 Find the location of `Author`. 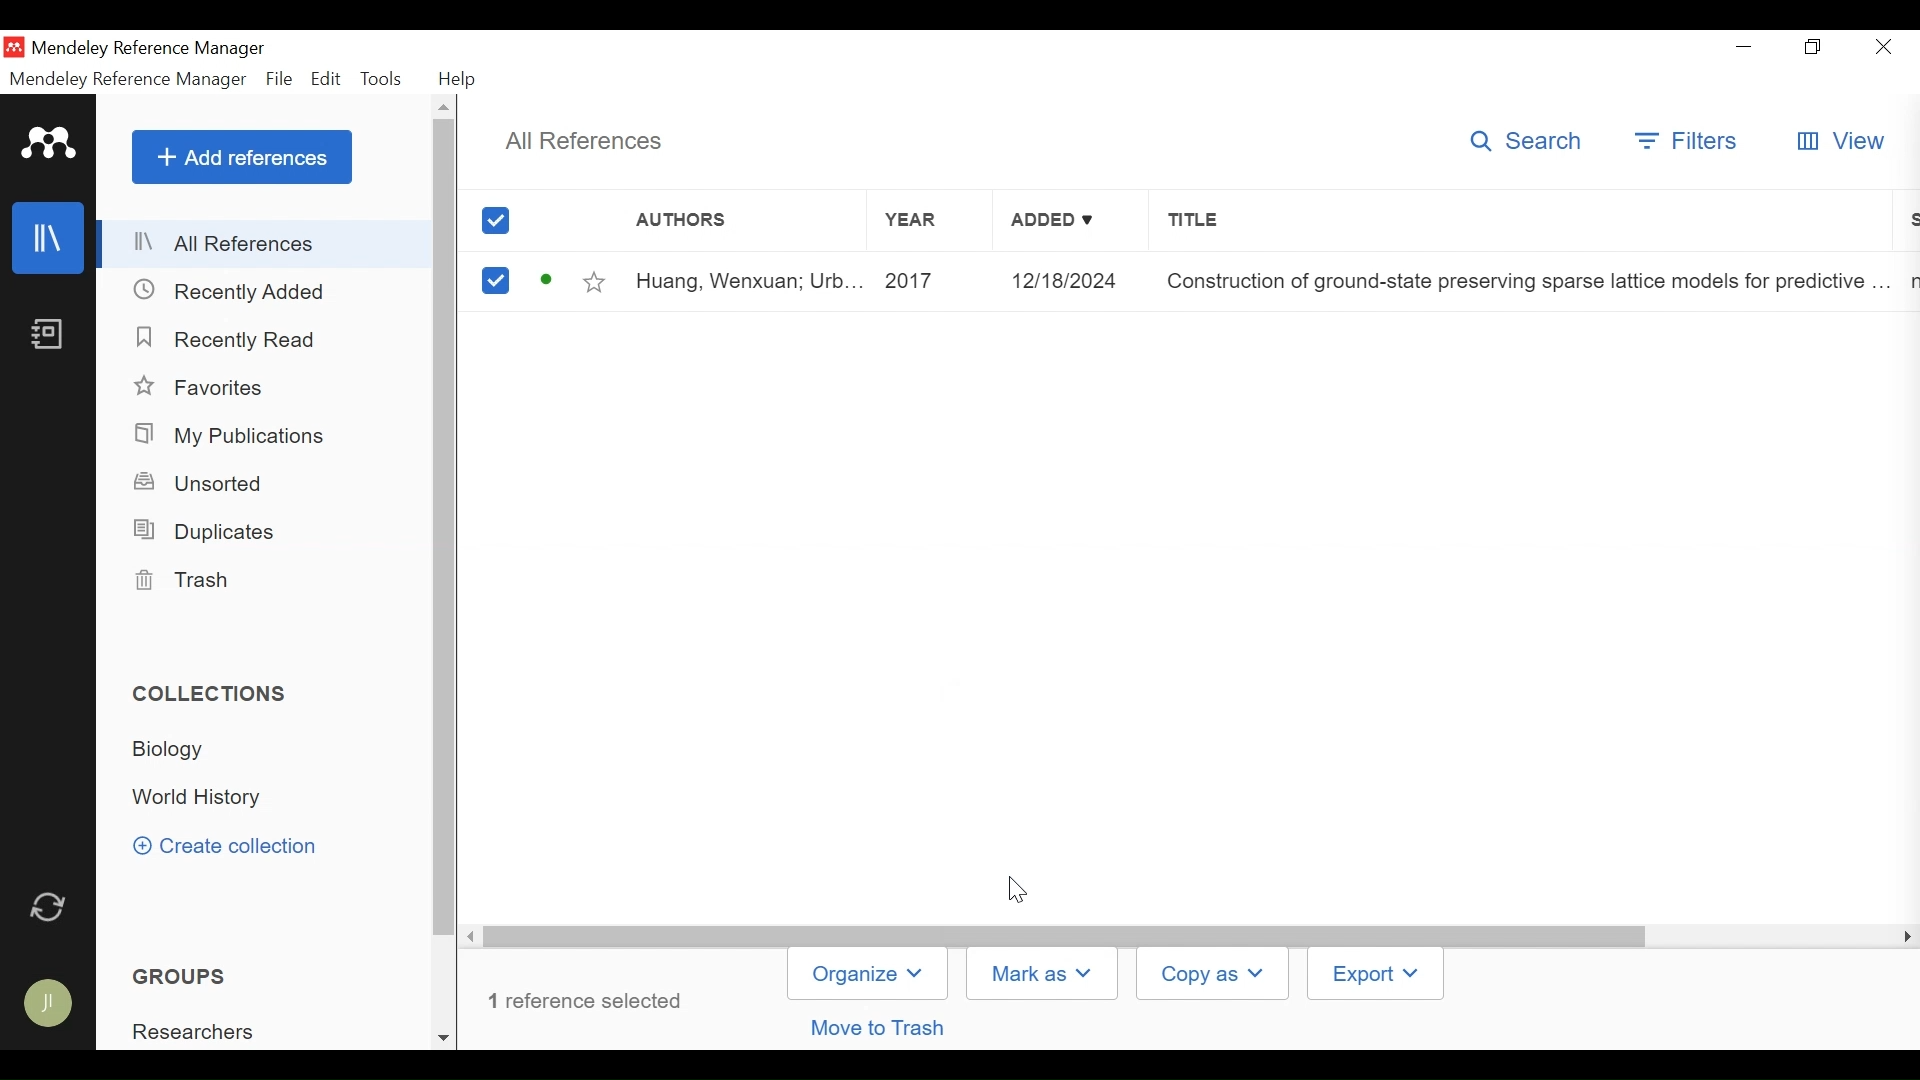

Author is located at coordinates (749, 283).